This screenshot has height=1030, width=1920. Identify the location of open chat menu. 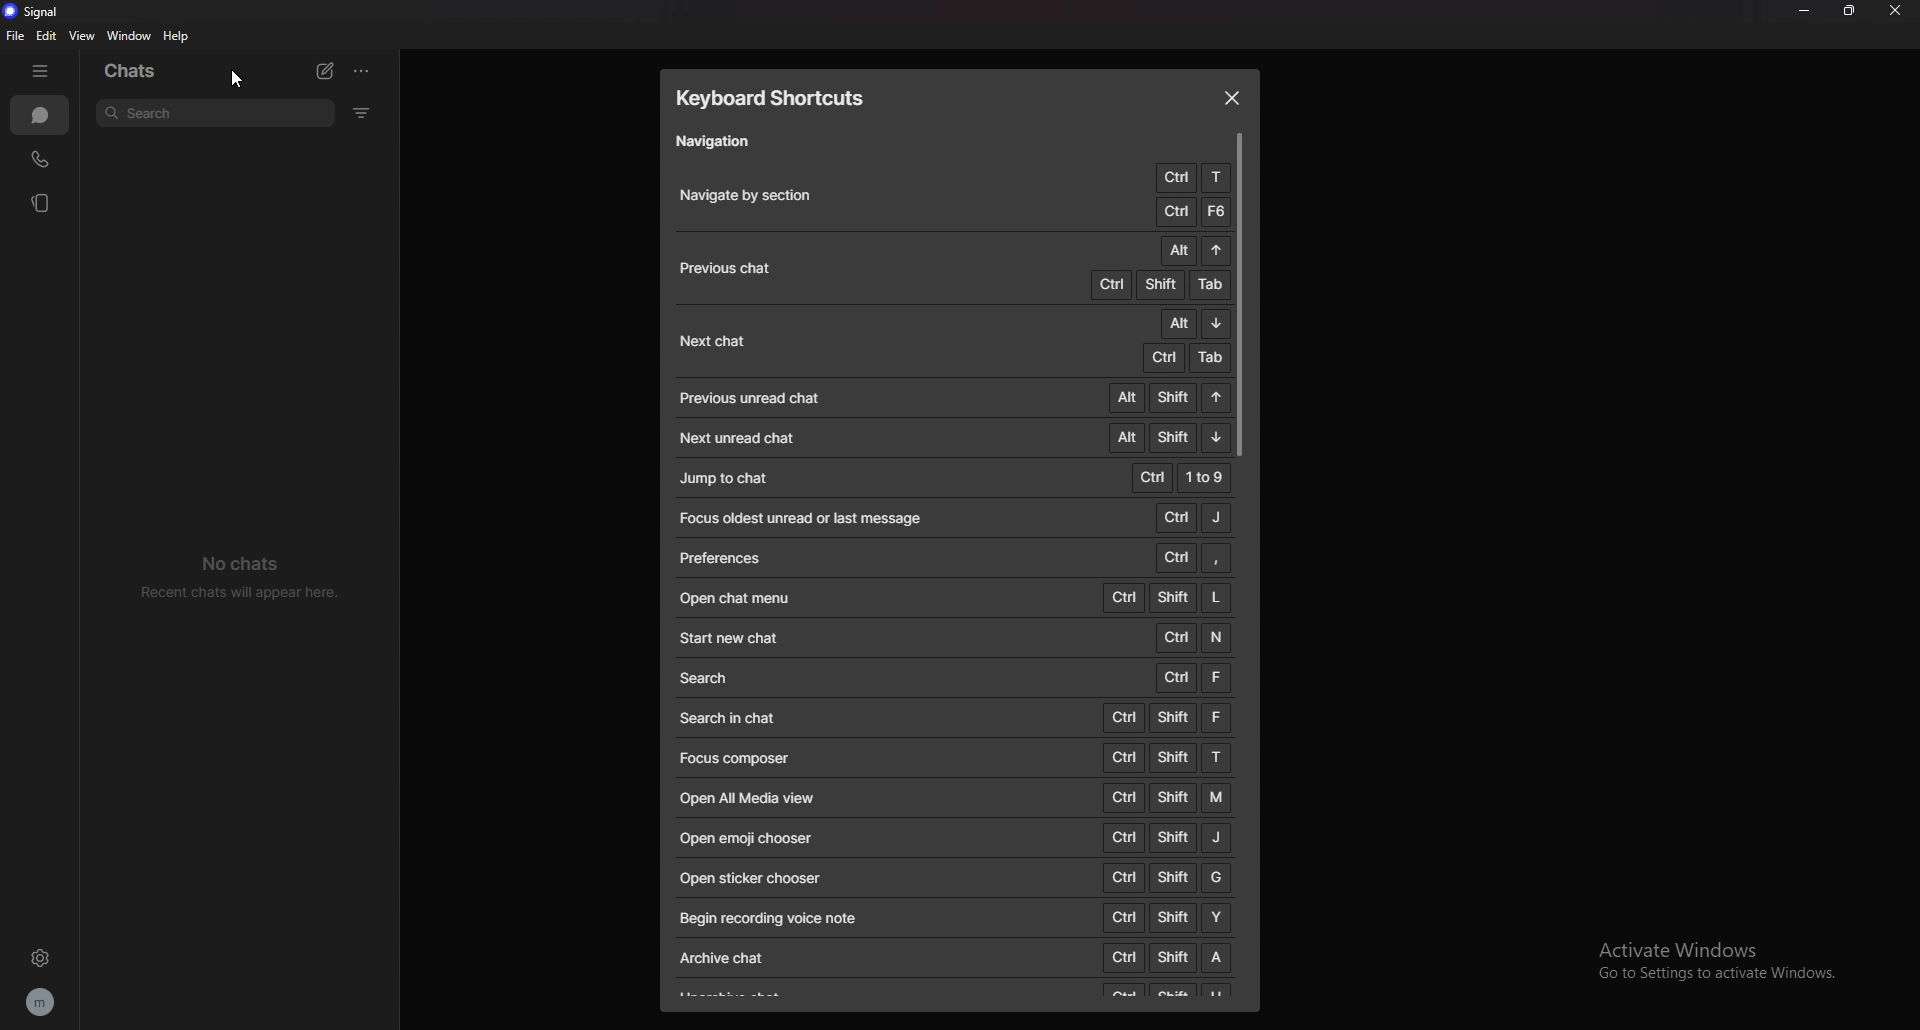
(741, 597).